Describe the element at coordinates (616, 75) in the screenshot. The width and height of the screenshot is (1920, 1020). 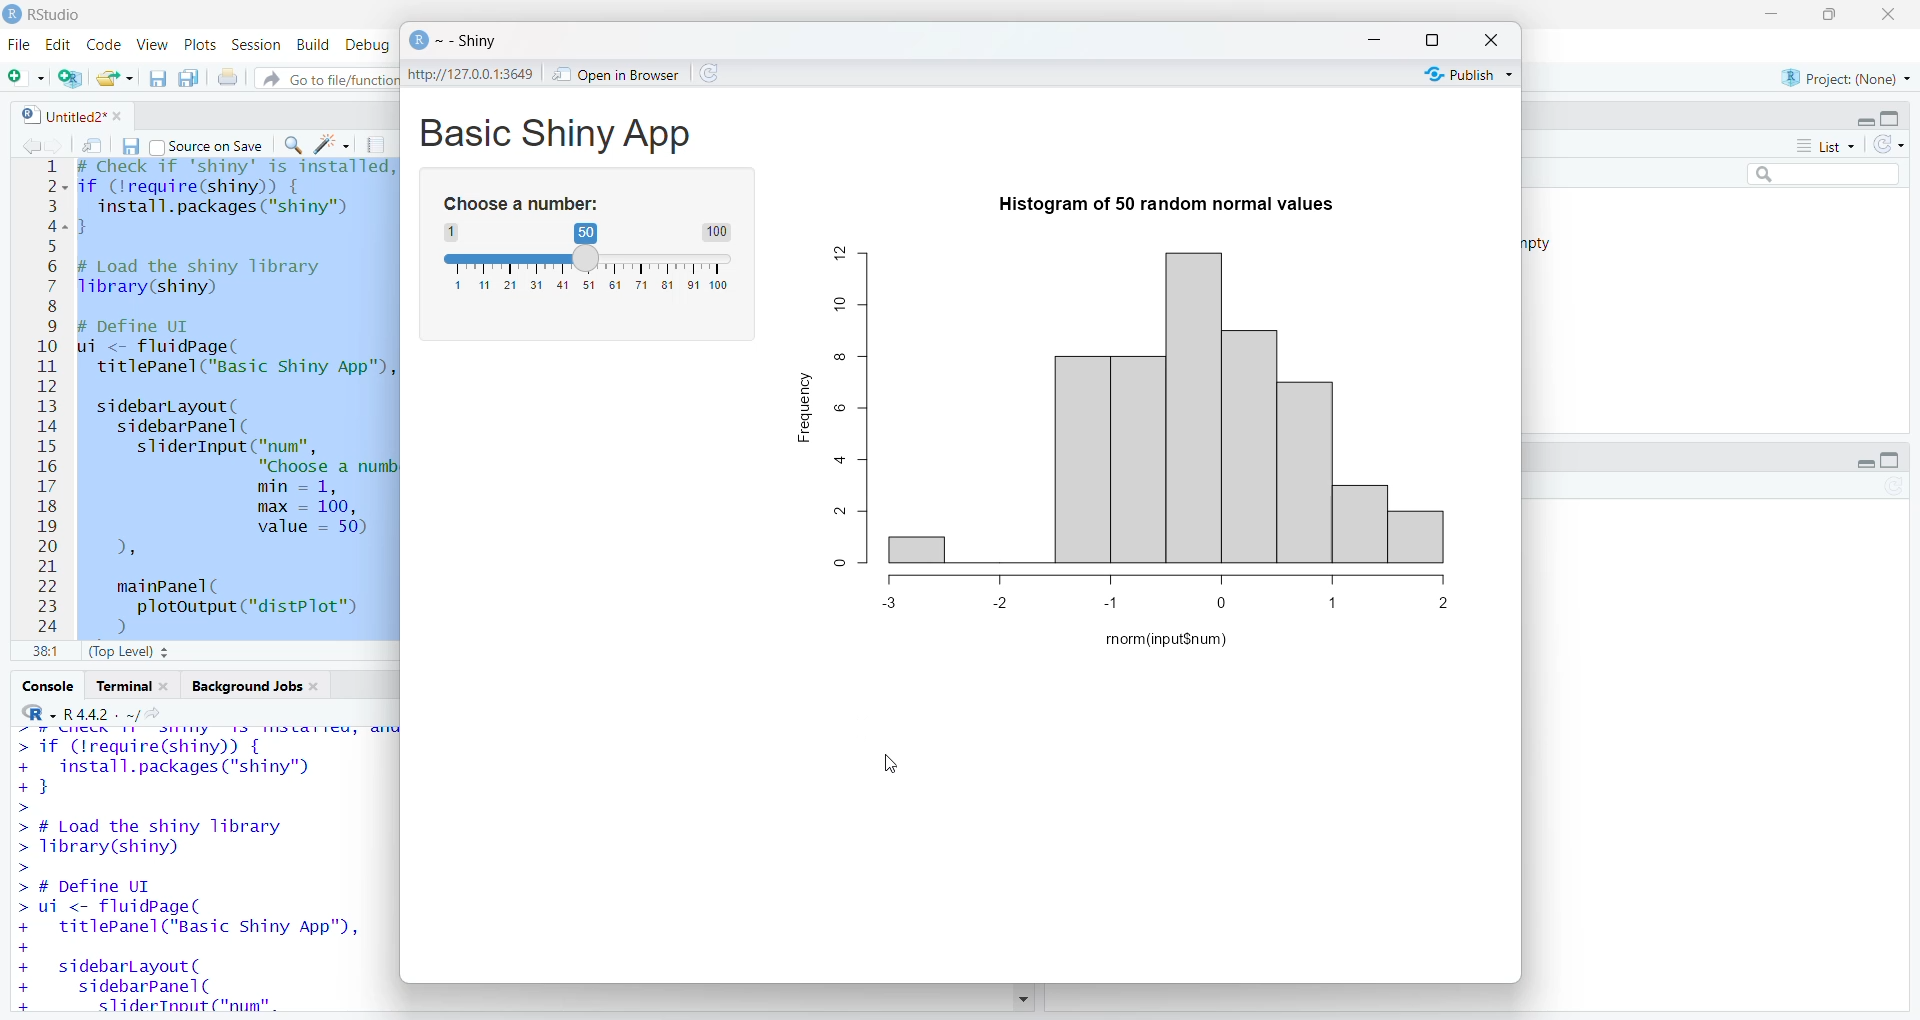
I see `Open in browser` at that location.